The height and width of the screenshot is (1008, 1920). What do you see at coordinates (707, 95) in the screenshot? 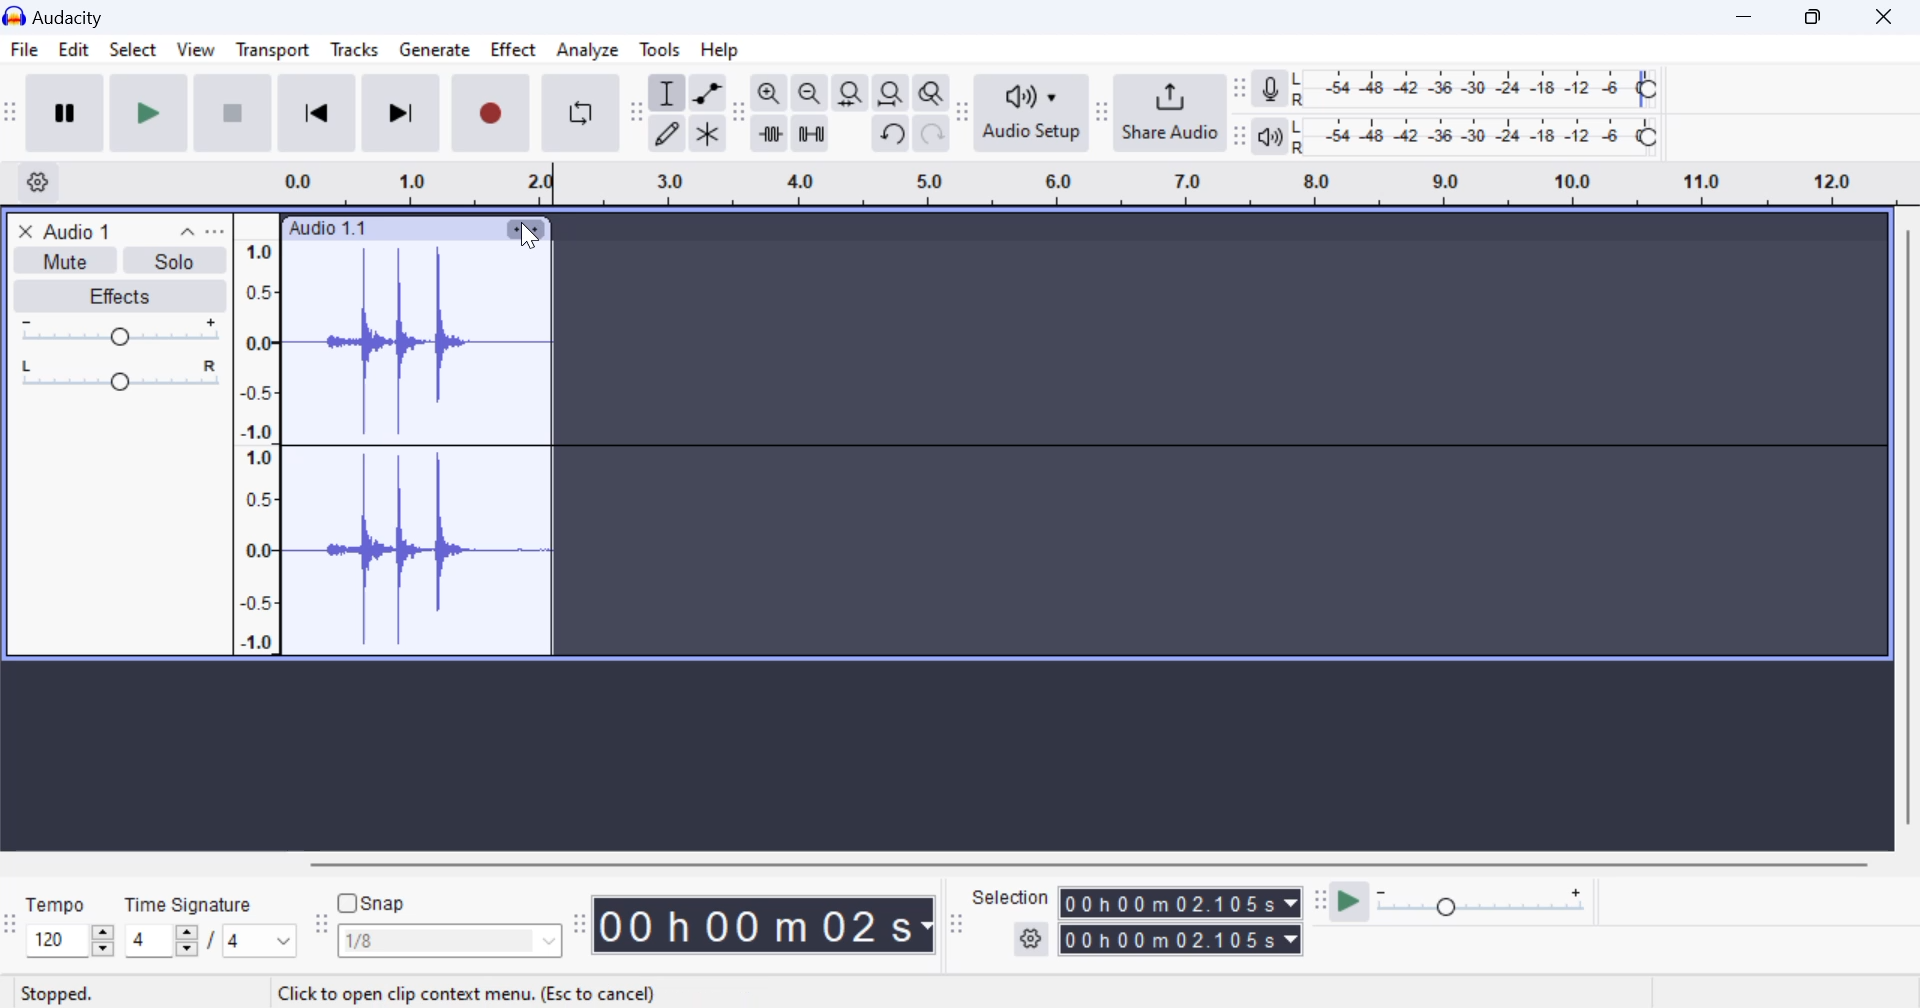
I see `envelop tool` at bounding box center [707, 95].